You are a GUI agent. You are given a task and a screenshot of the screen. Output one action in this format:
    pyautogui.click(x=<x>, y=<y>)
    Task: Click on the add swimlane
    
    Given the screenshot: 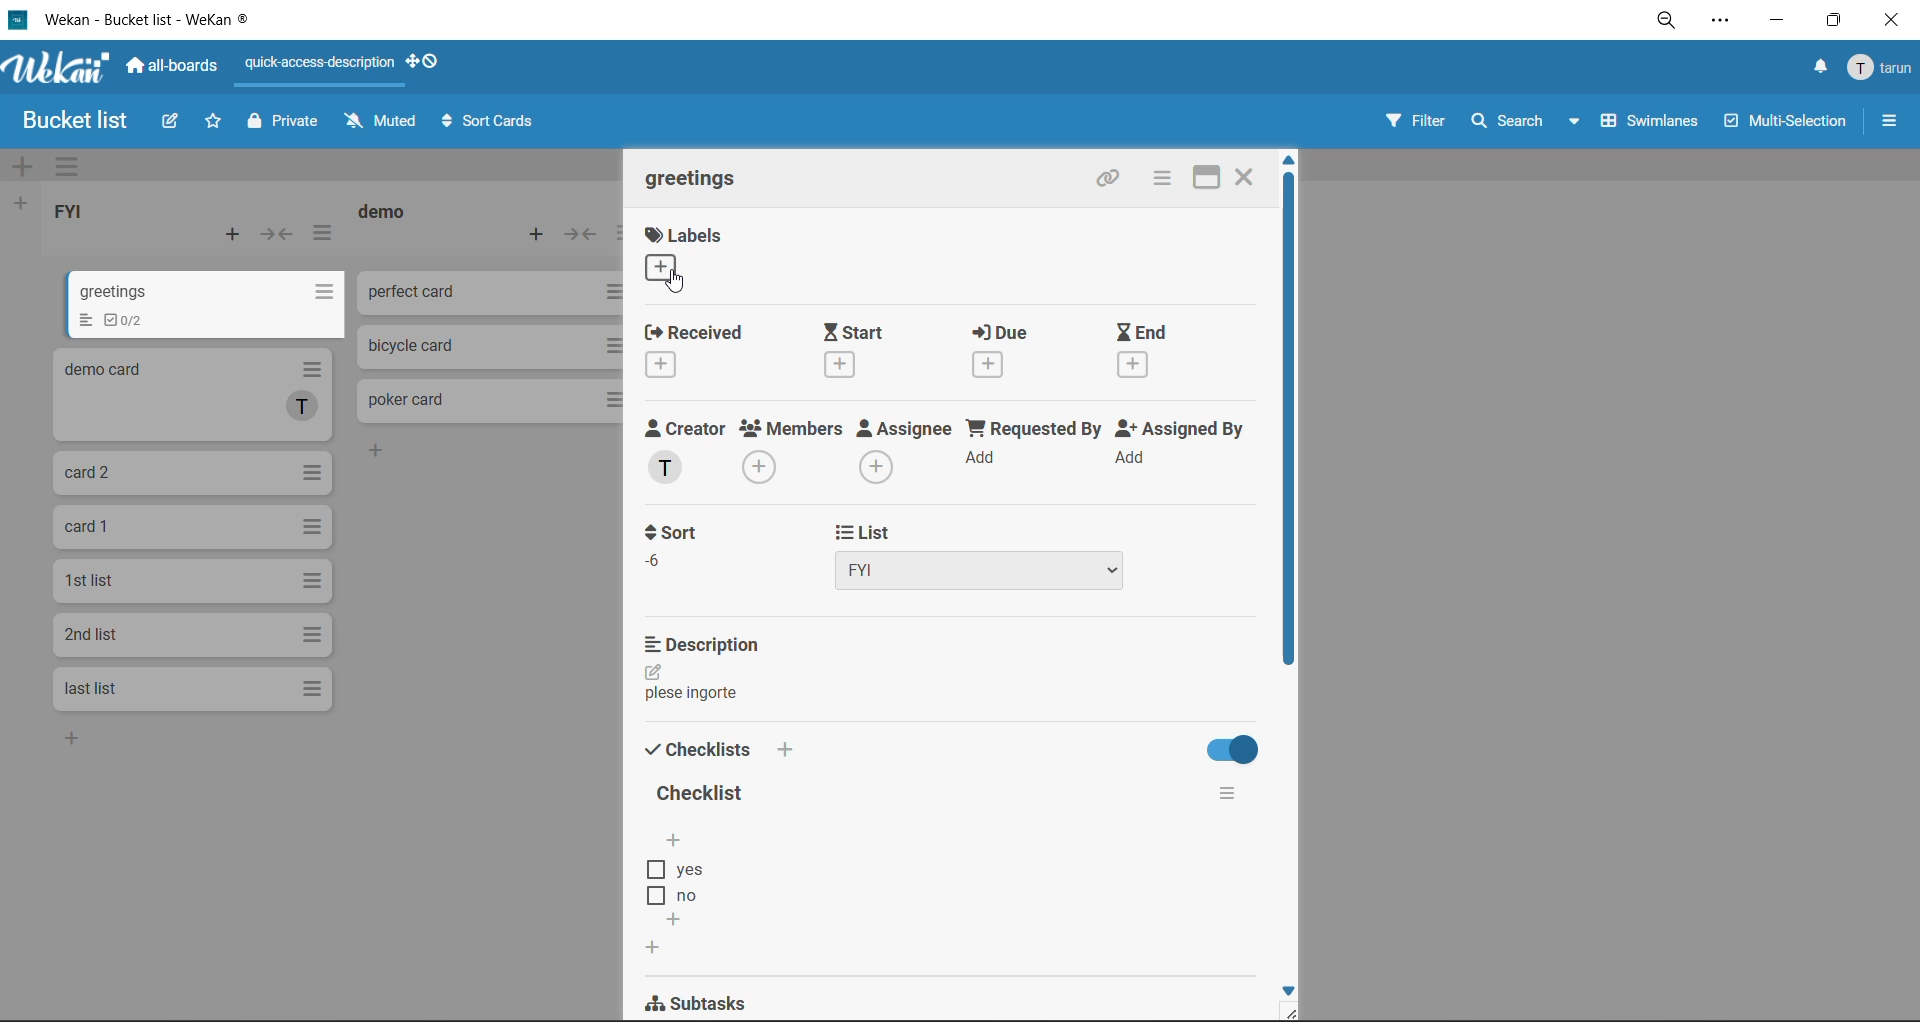 What is the action you would take?
    pyautogui.click(x=25, y=167)
    